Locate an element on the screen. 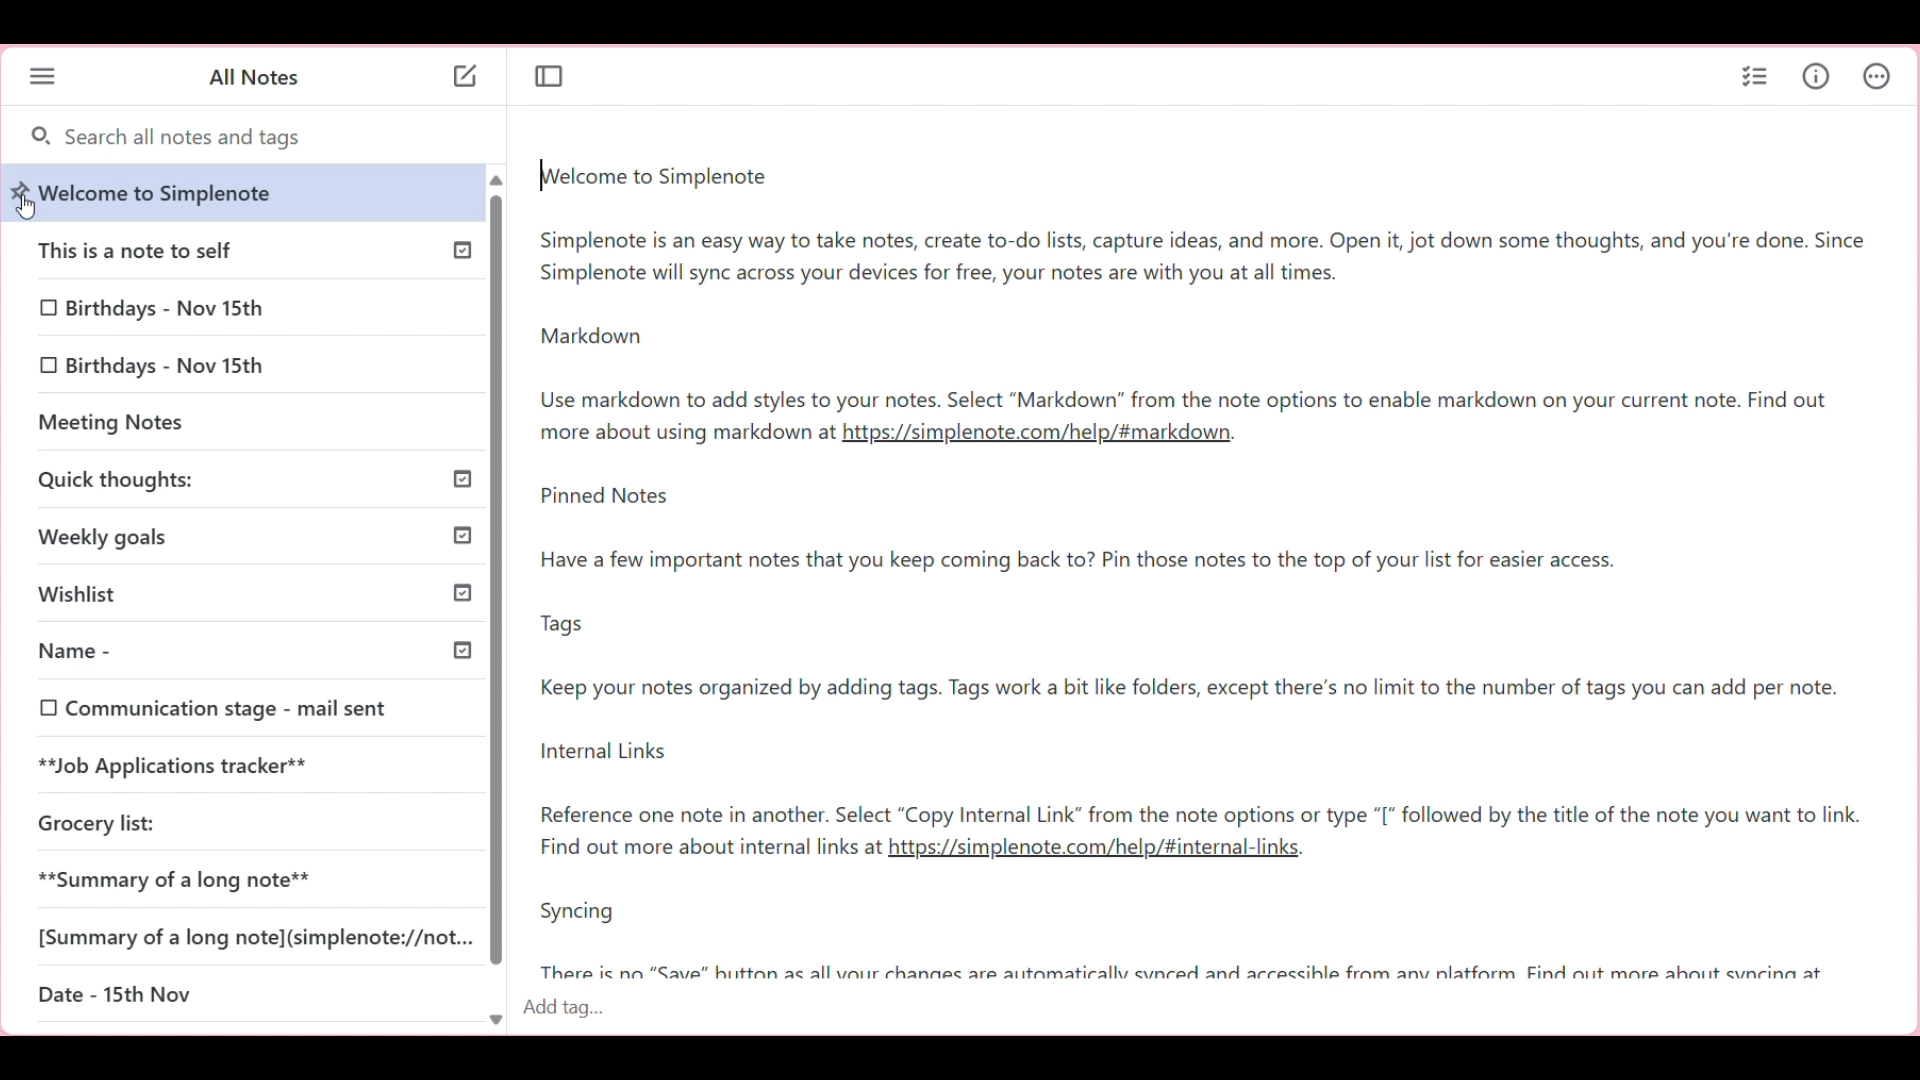  lcome to Simplenote is located at coordinates (164, 192).